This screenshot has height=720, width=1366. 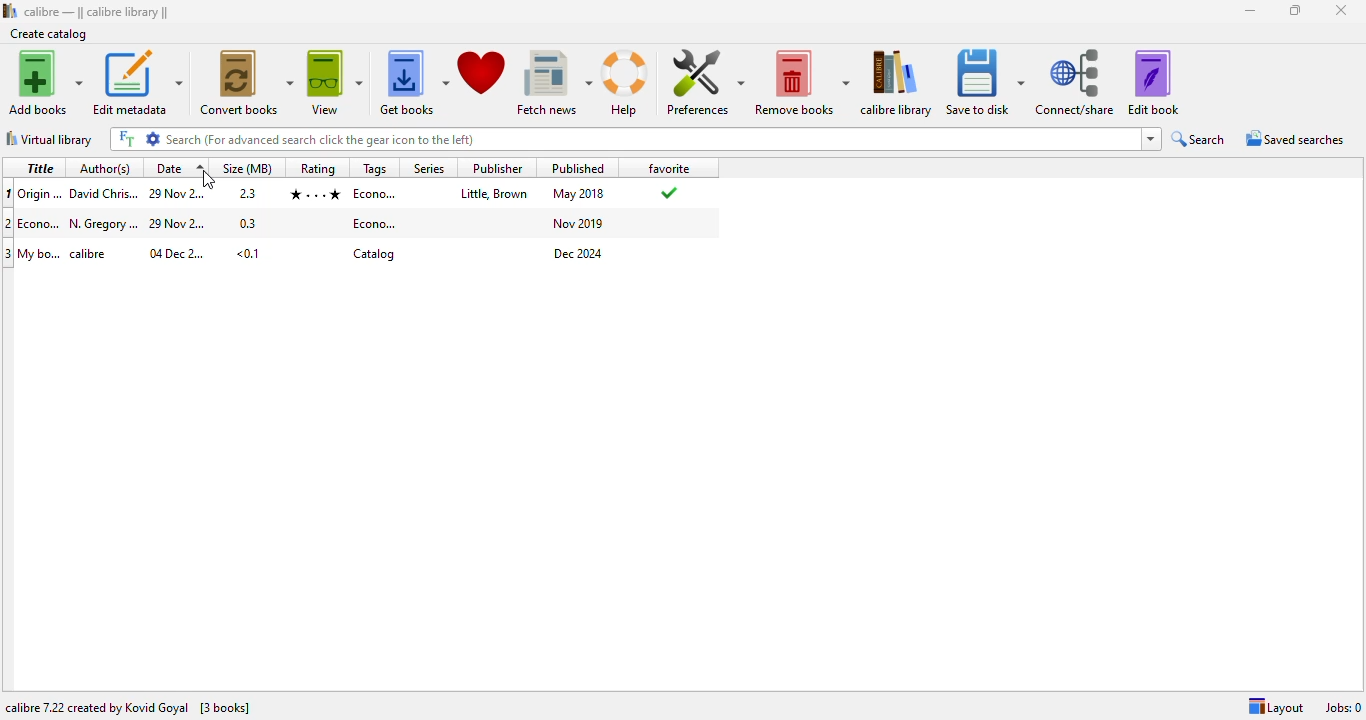 What do you see at coordinates (154, 138) in the screenshot?
I see `settings` at bounding box center [154, 138].